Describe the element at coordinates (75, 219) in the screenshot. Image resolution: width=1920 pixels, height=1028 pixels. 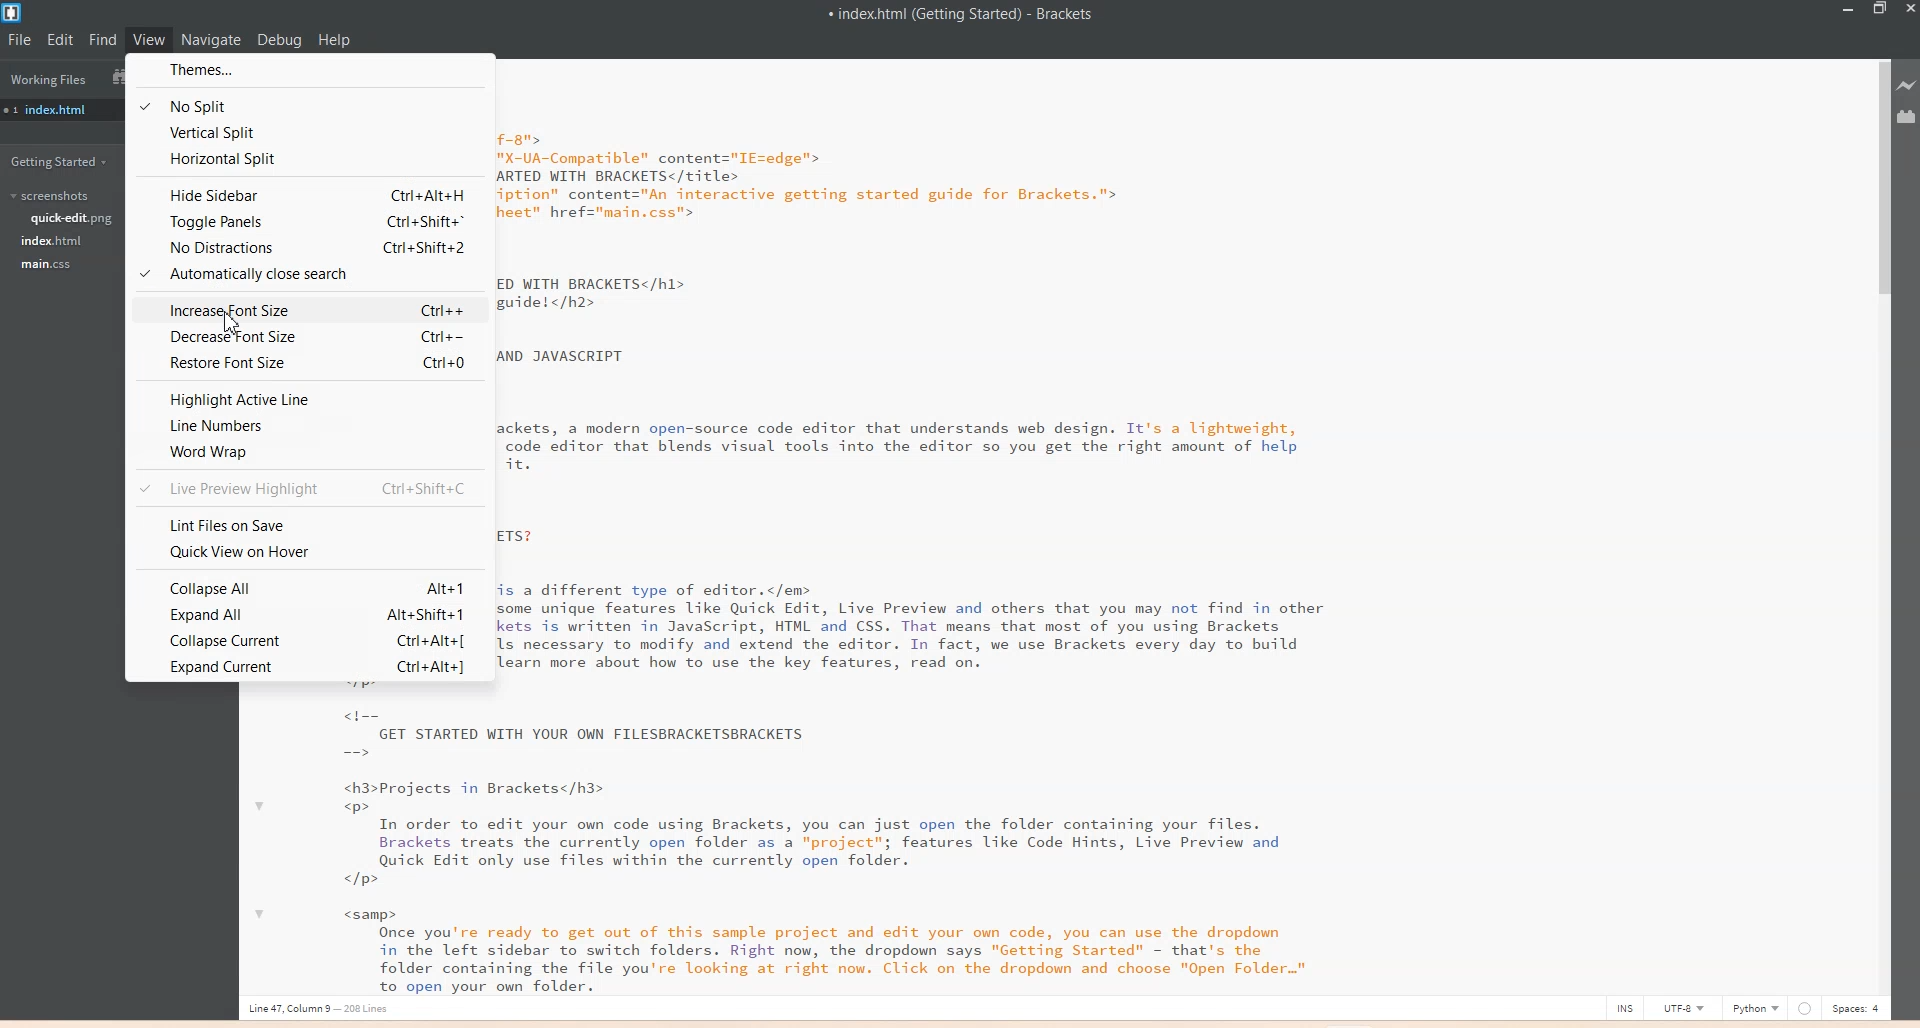
I see `quick-edit.png` at that location.